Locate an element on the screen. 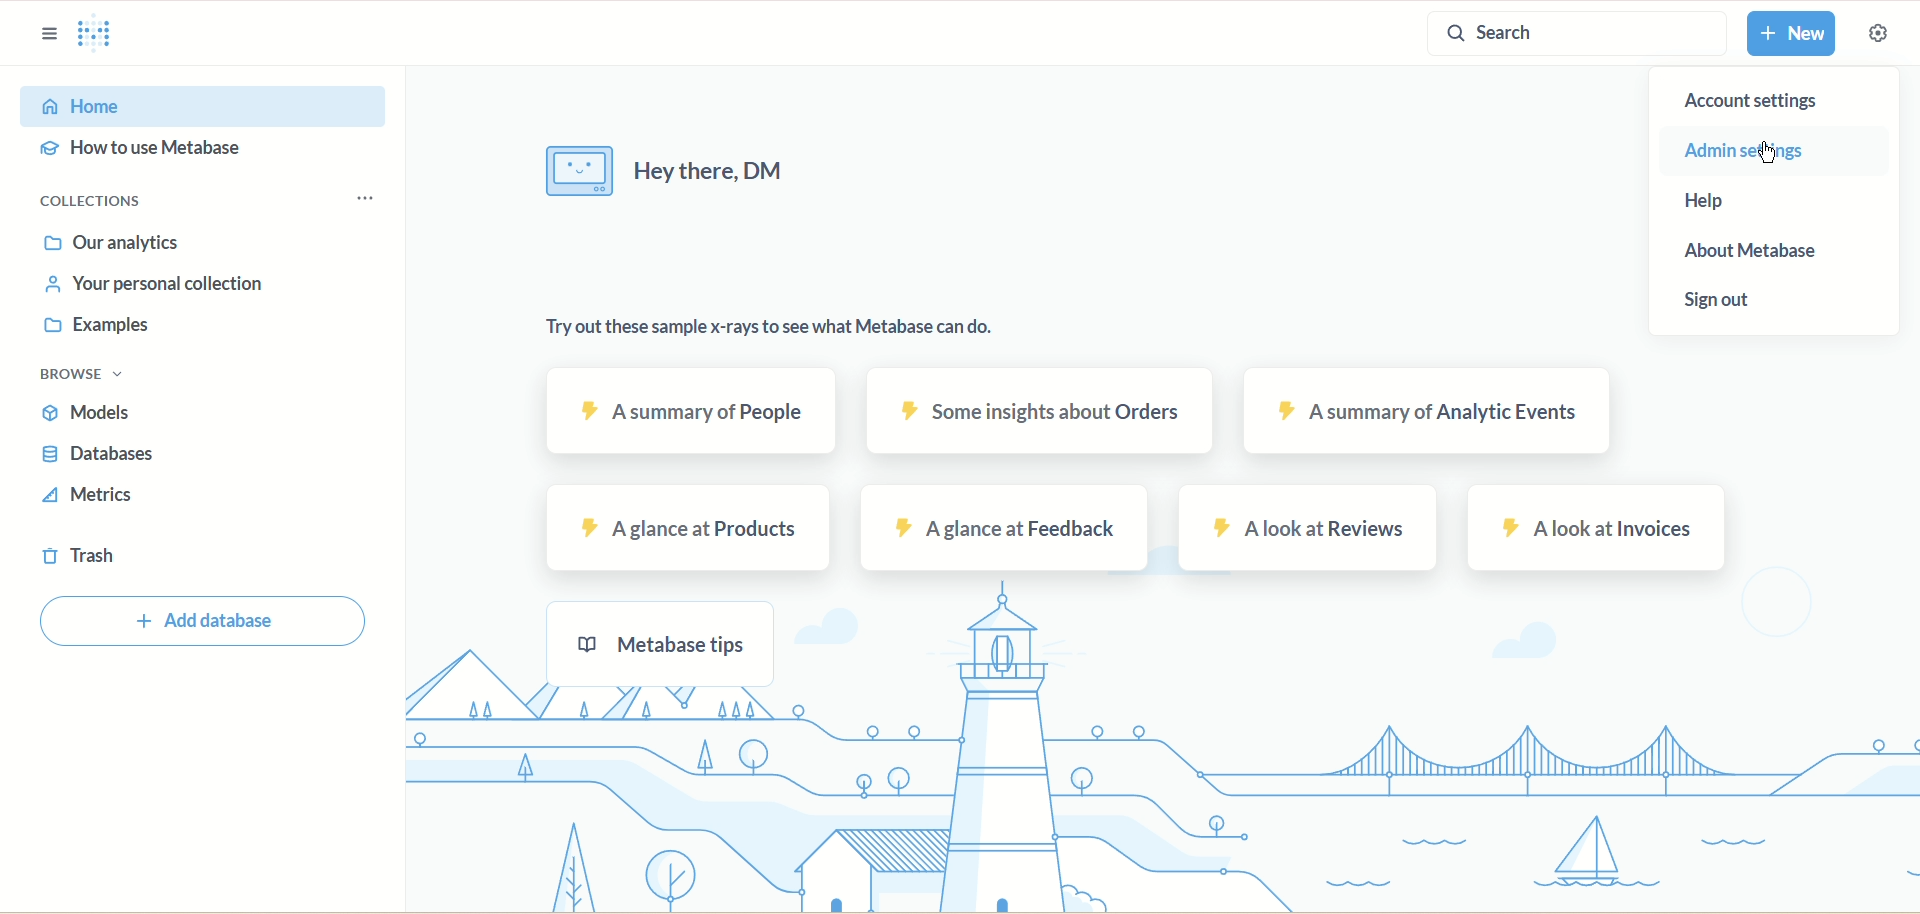 This screenshot has width=1920, height=914. About metabase is located at coordinates (1771, 248).